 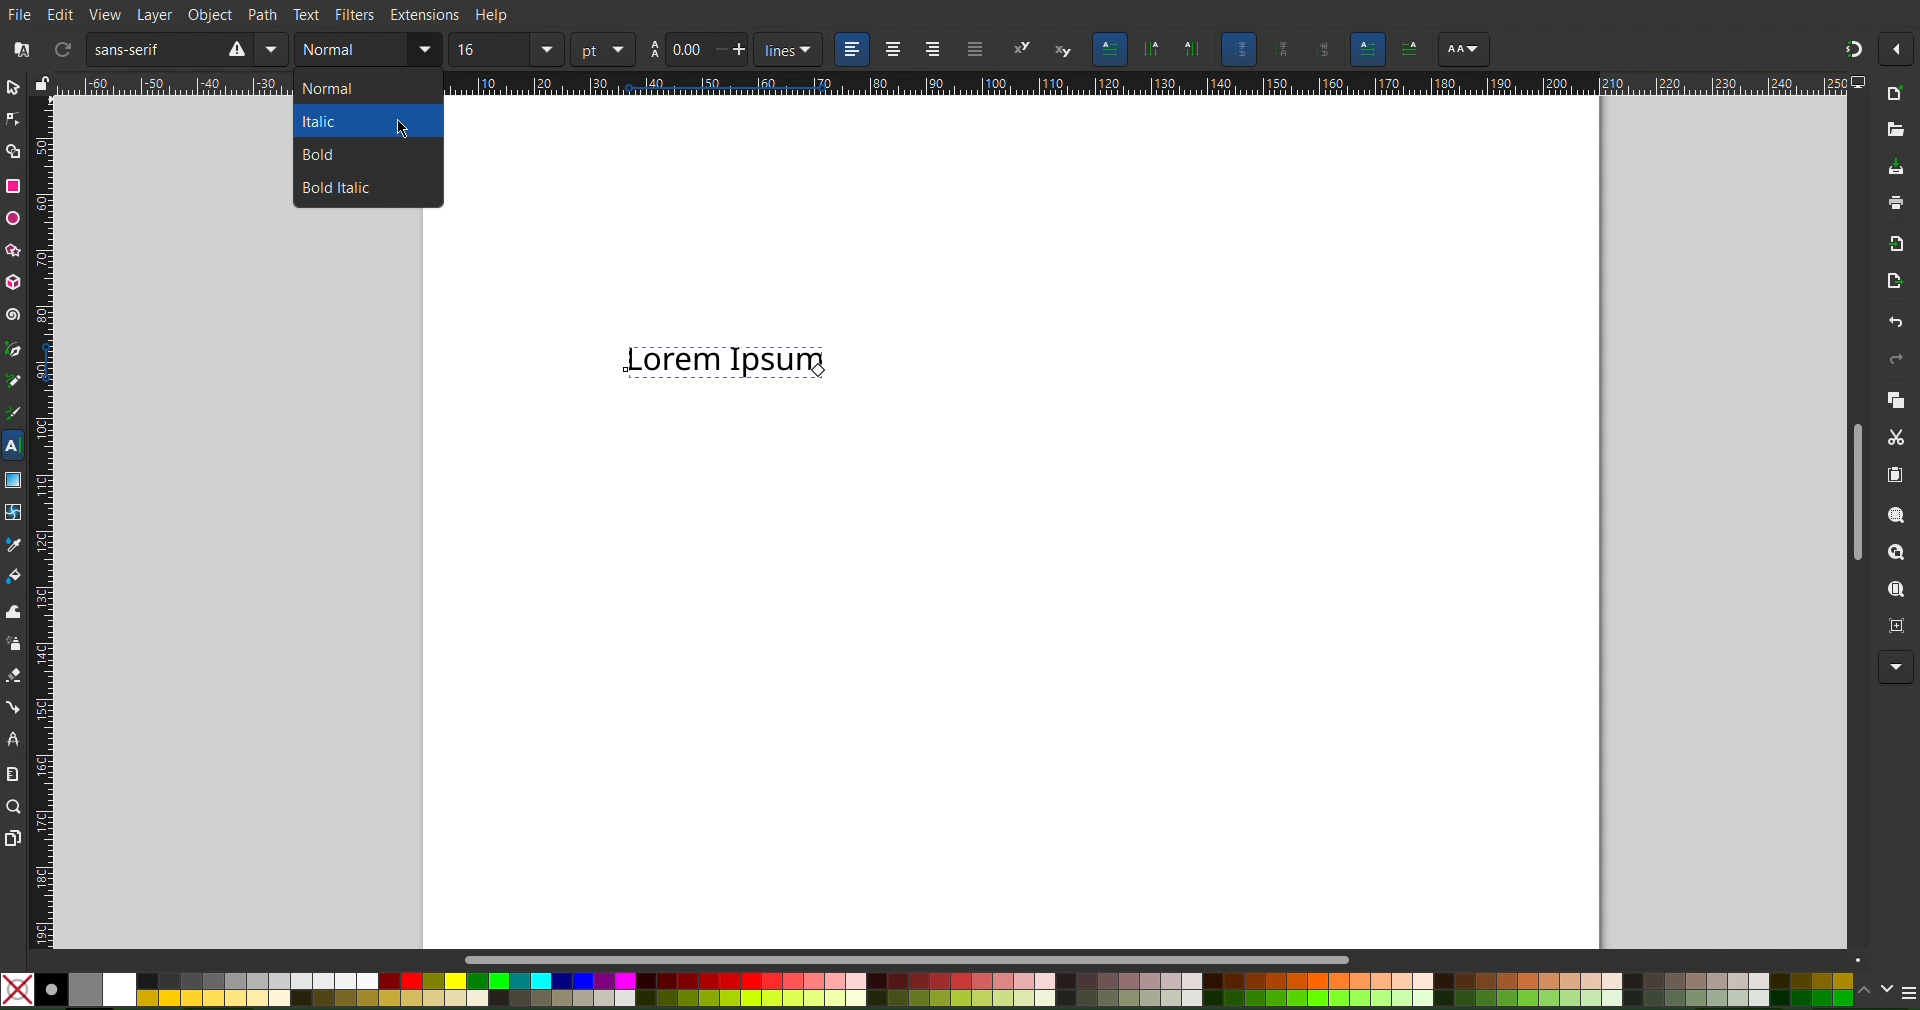 I want to click on Alignment, so click(x=914, y=50).